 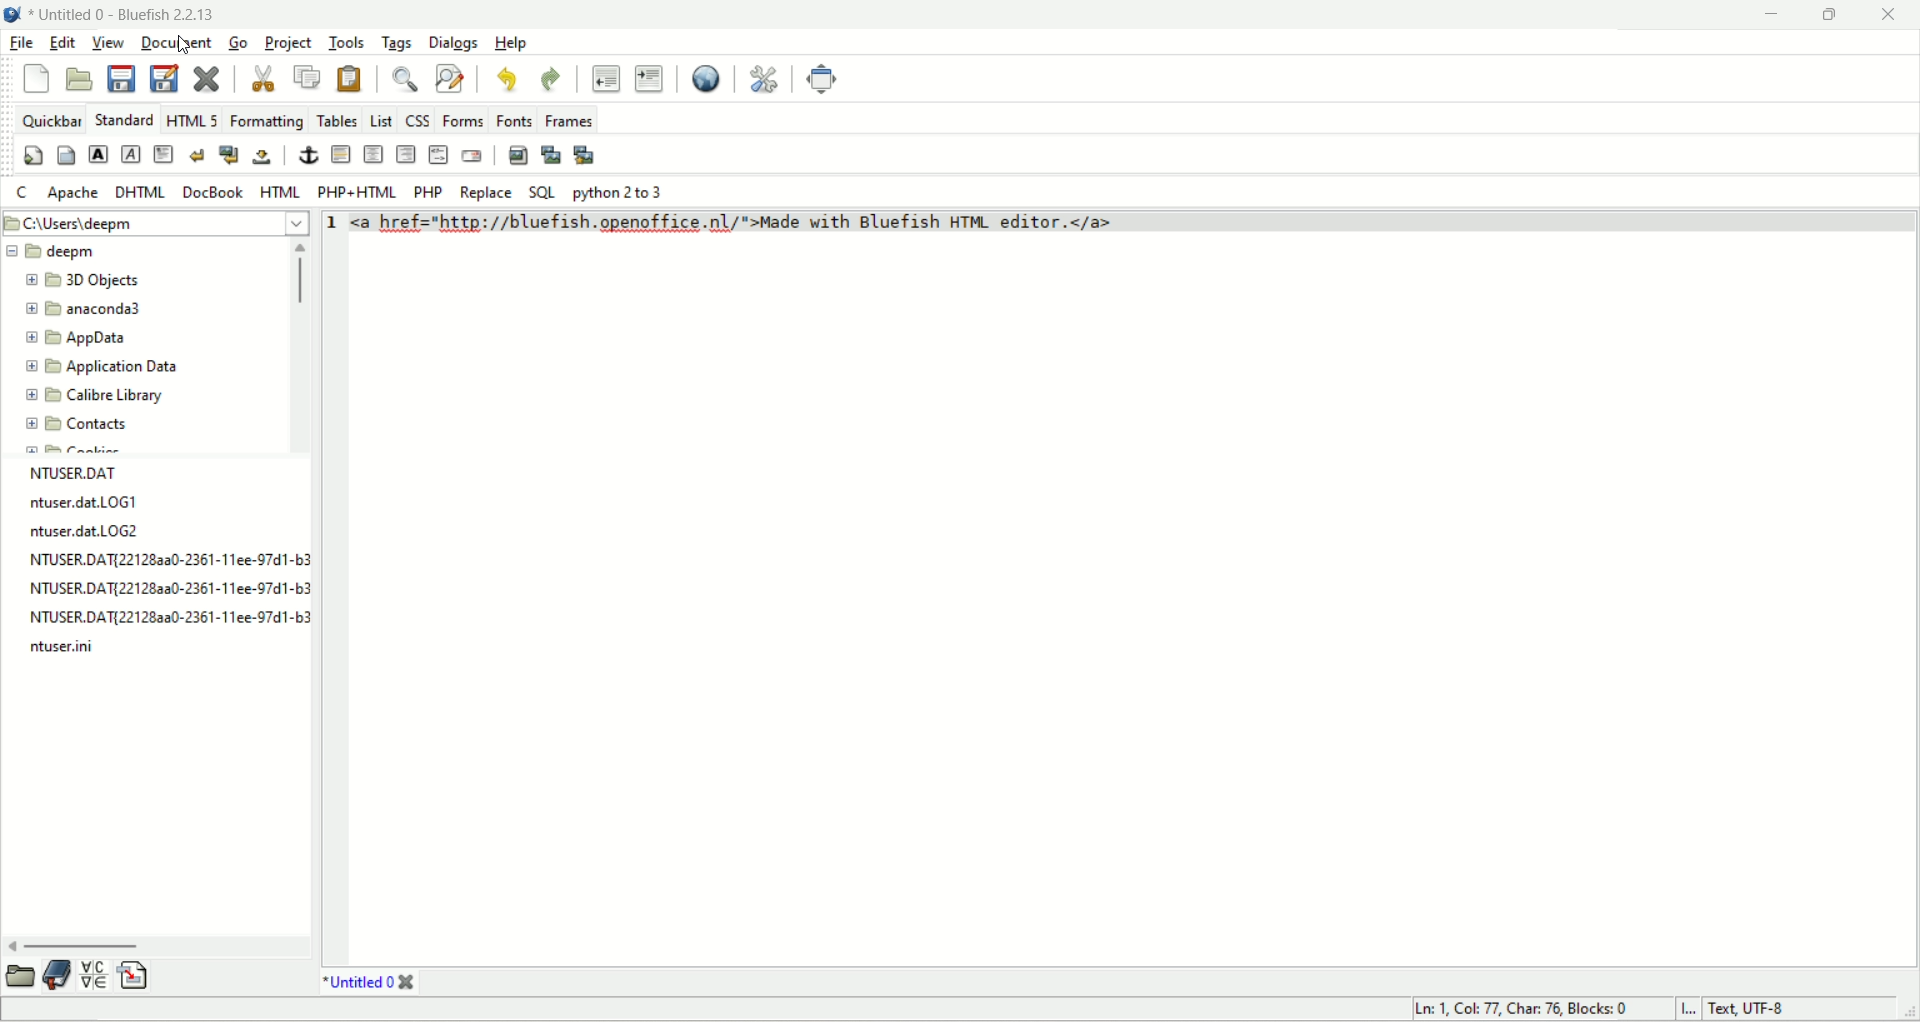 I want to click on formatting, so click(x=266, y=120).